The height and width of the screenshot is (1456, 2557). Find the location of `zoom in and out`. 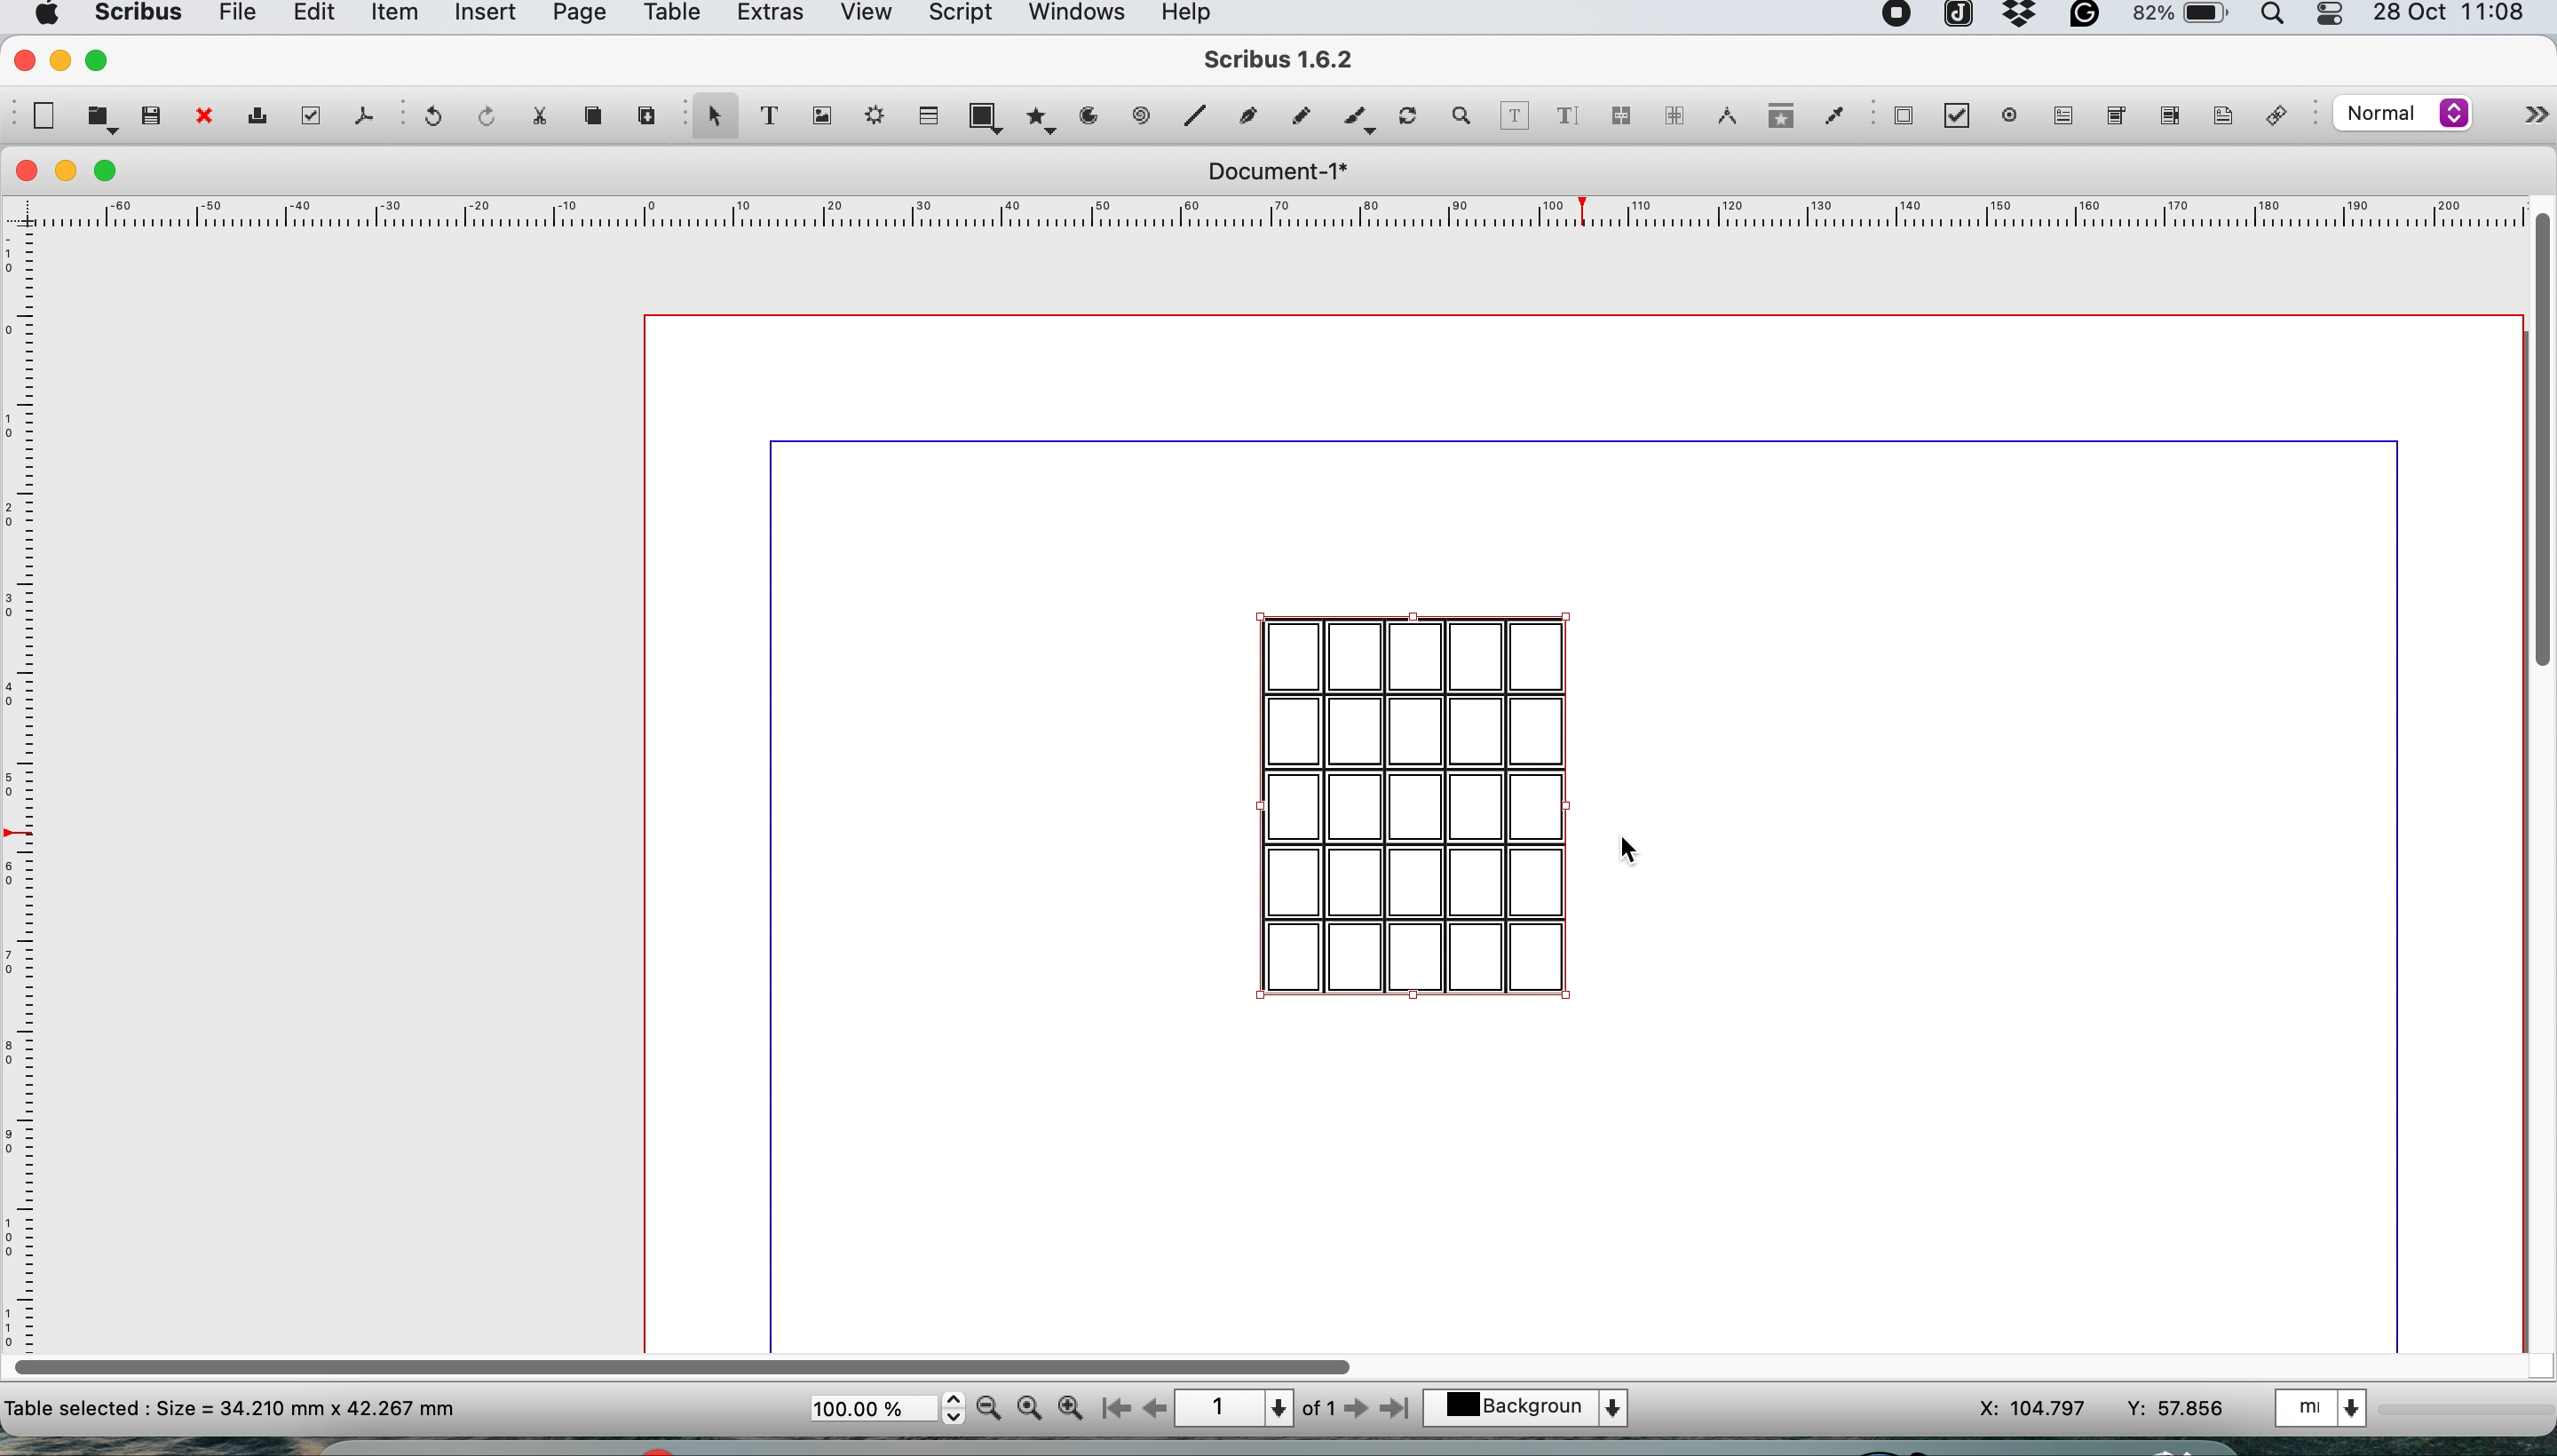

zoom in and out is located at coordinates (1463, 116).